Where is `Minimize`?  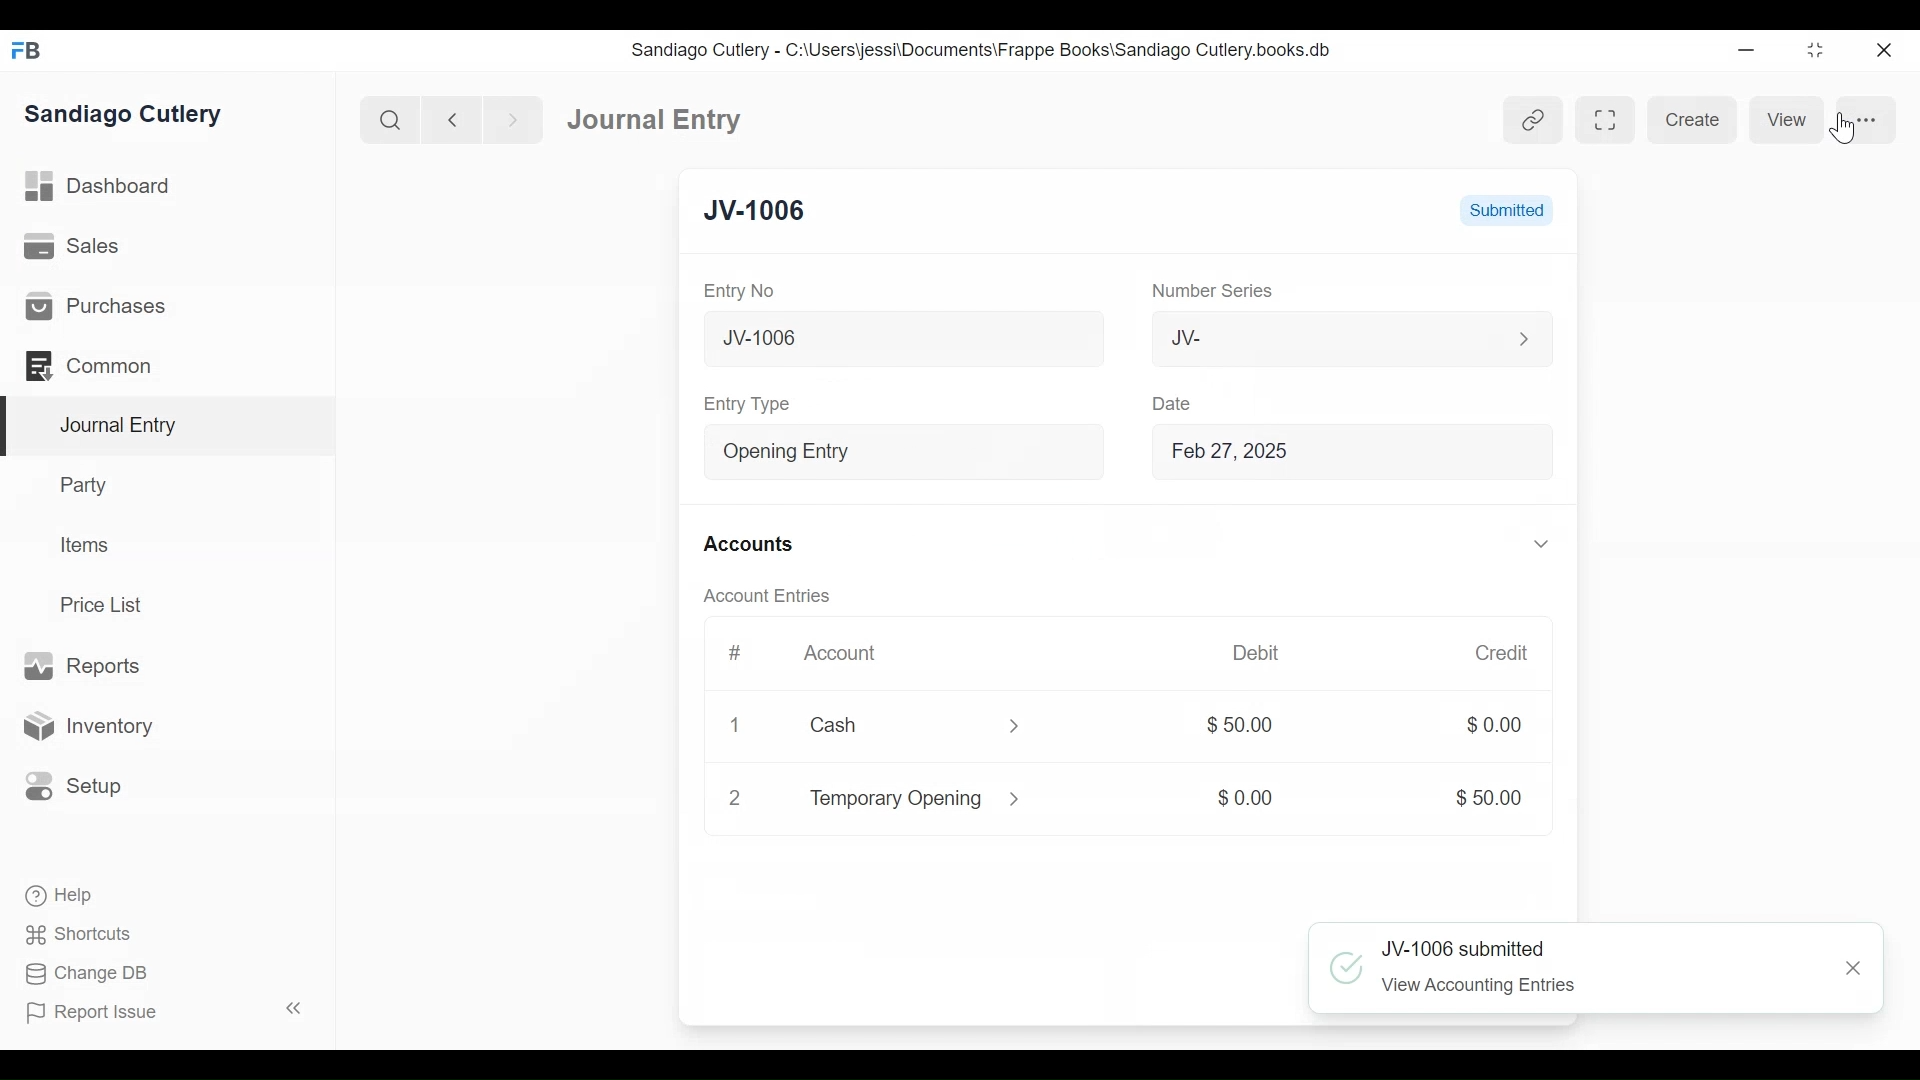 Minimize is located at coordinates (1749, 49).